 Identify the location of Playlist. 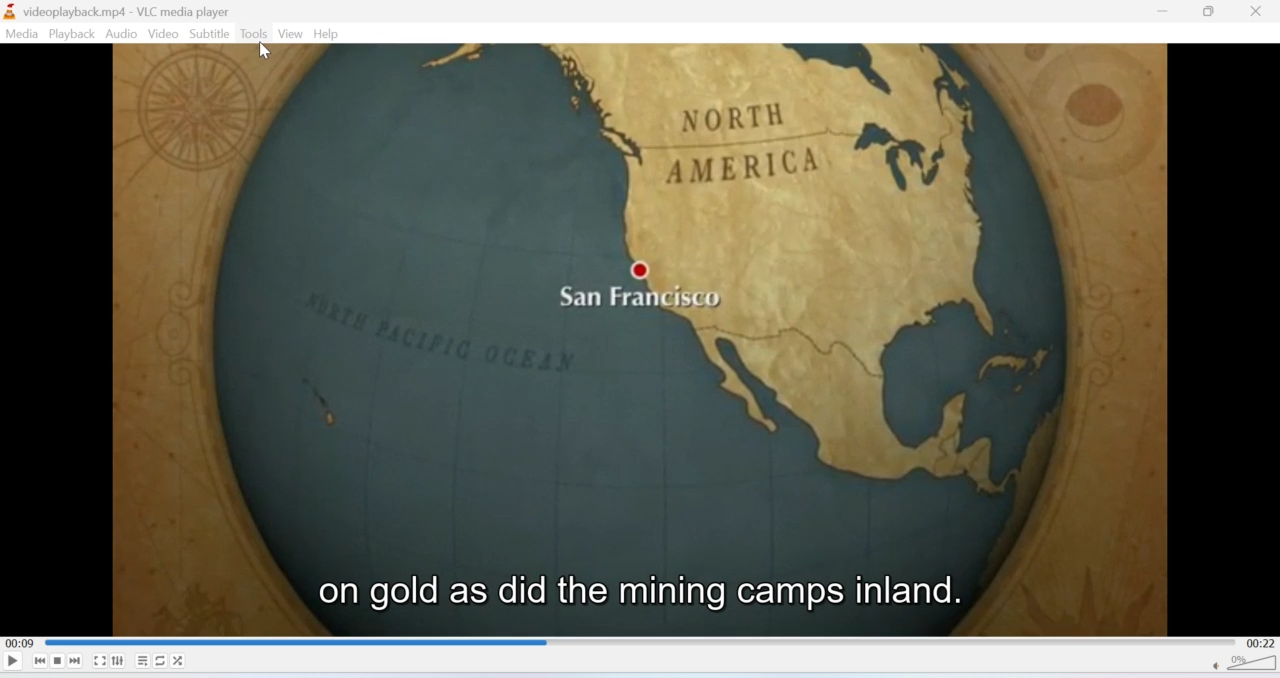
(143, 661).